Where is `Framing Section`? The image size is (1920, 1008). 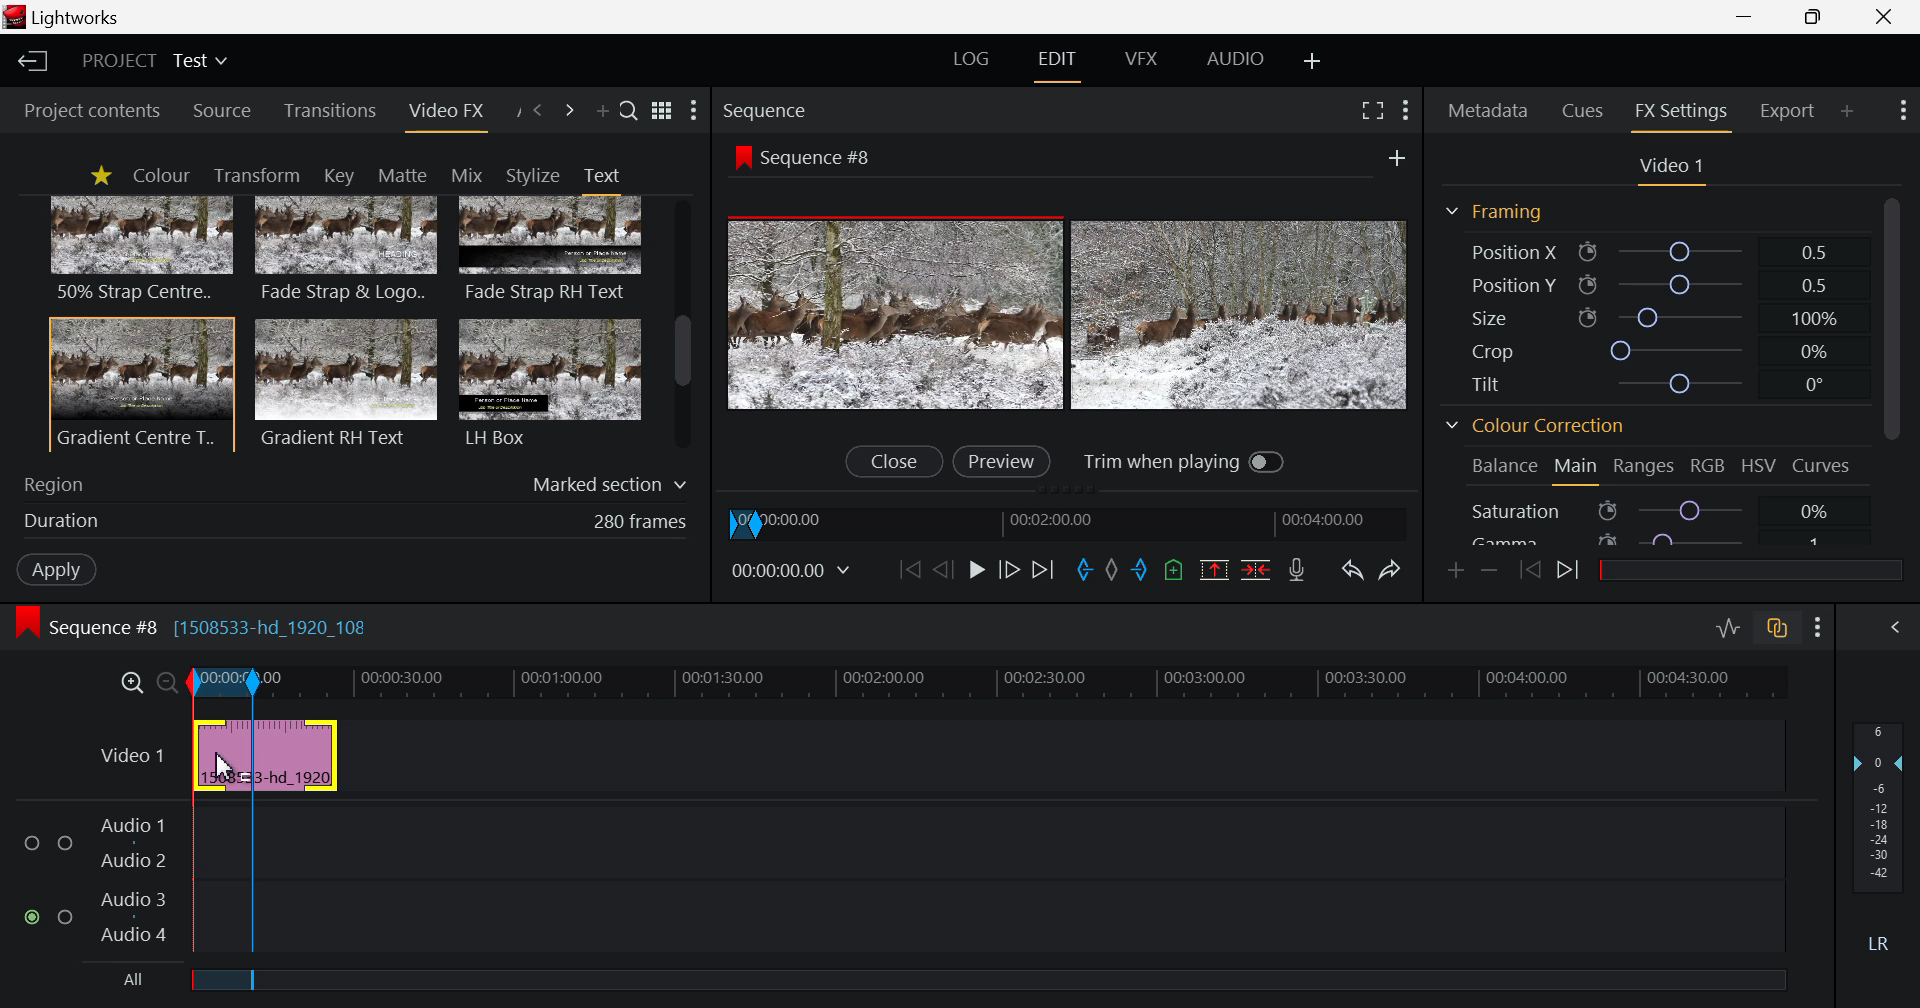 Framing Section is located at coordinates (1502, 211).